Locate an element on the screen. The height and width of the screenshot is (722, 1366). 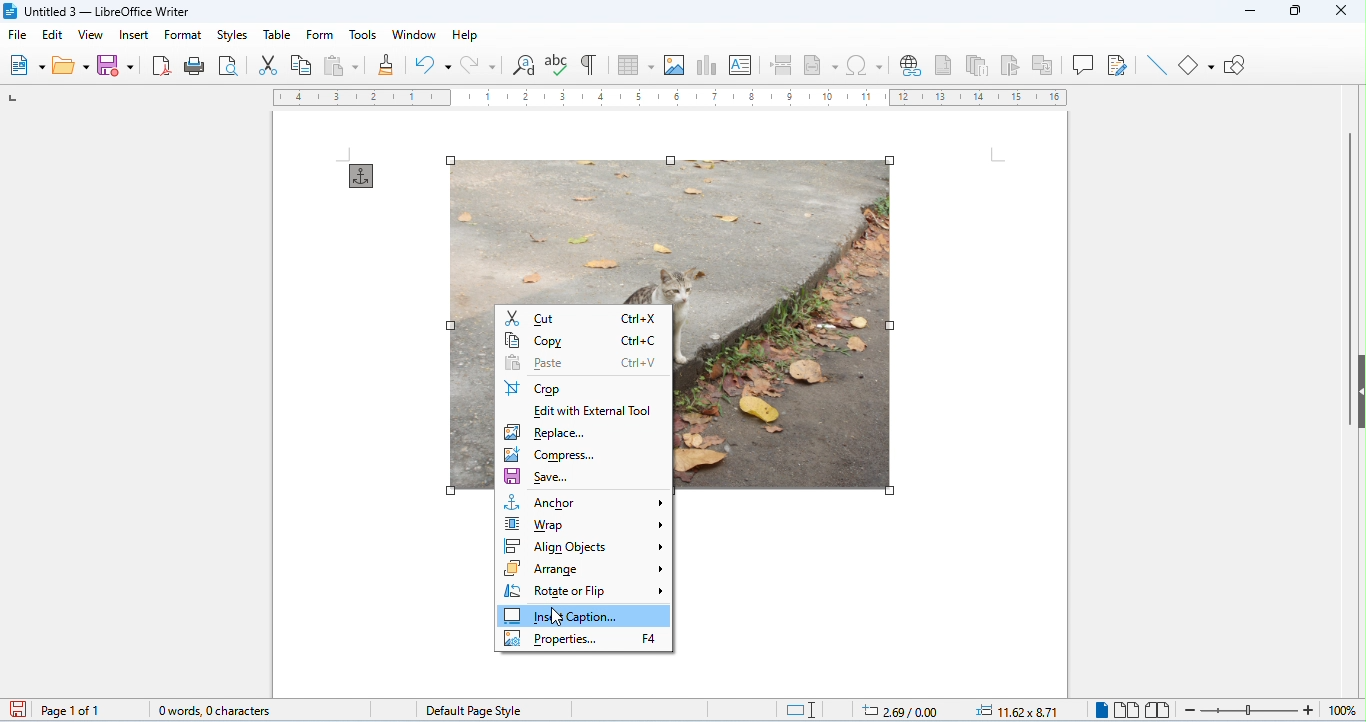
page 1 of 1 is located at coordinates (72, 710).